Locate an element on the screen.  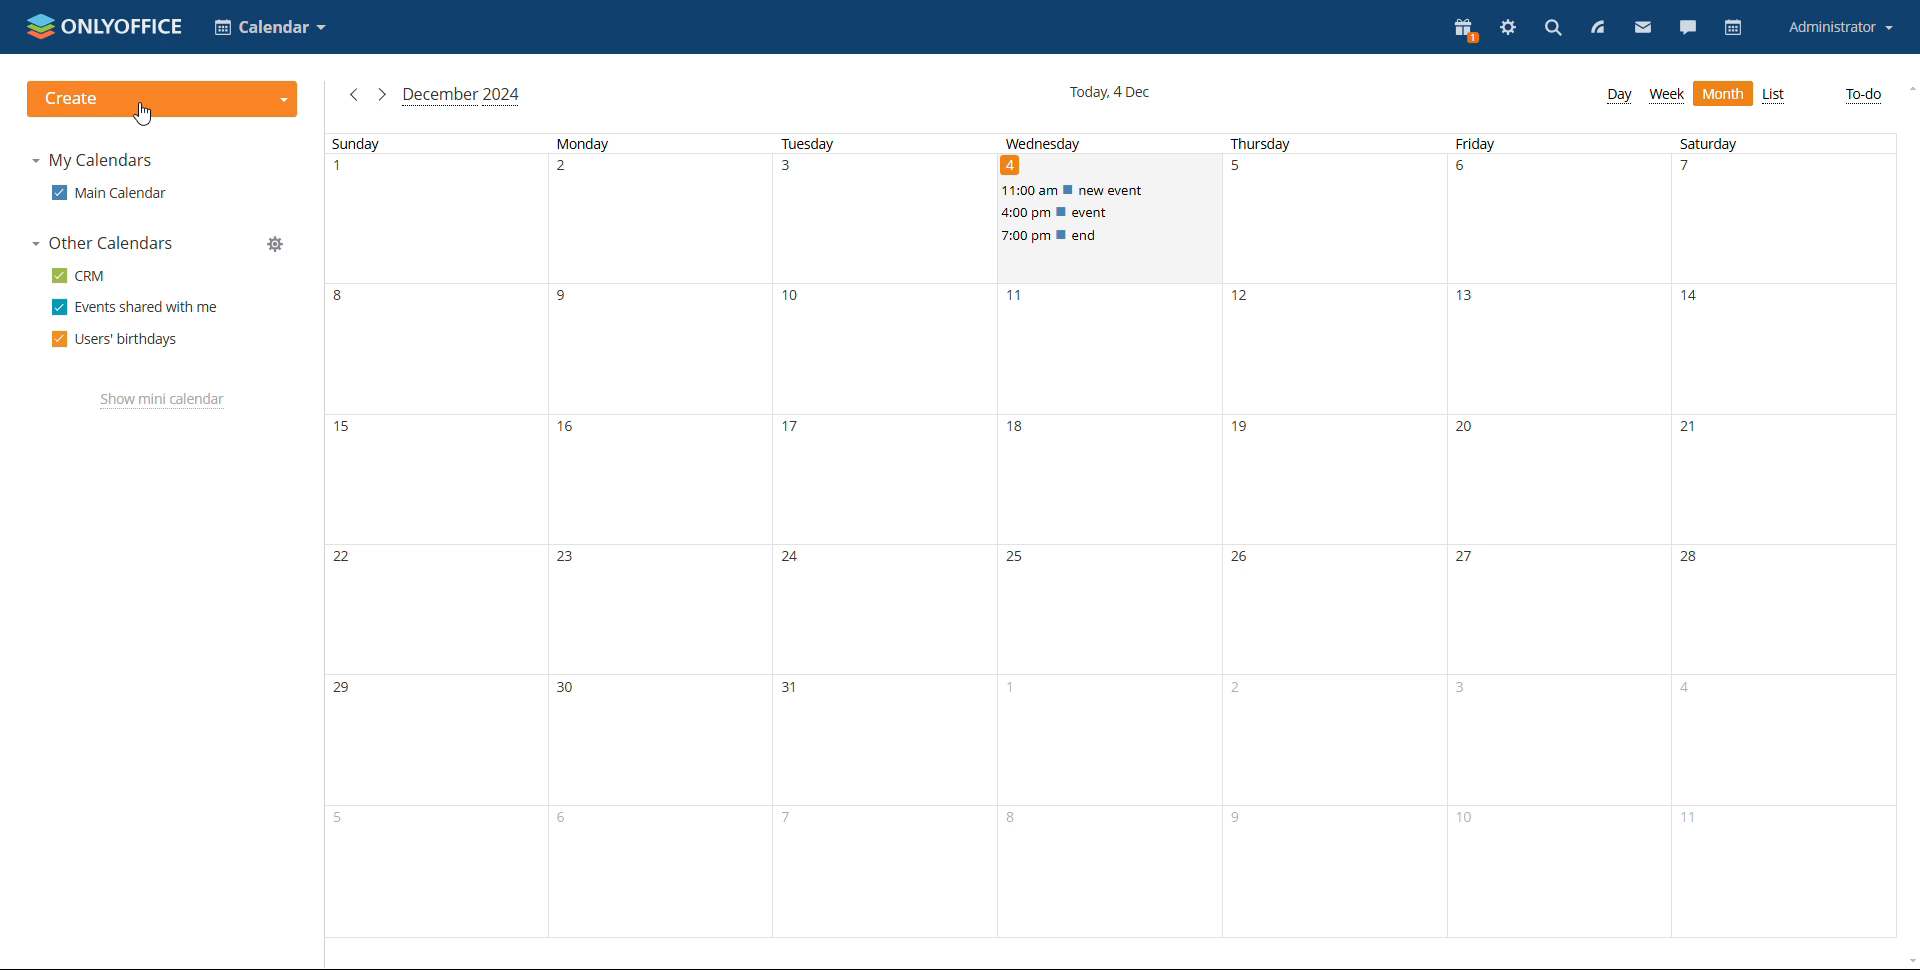
manage is located at coordinates (276, 244).